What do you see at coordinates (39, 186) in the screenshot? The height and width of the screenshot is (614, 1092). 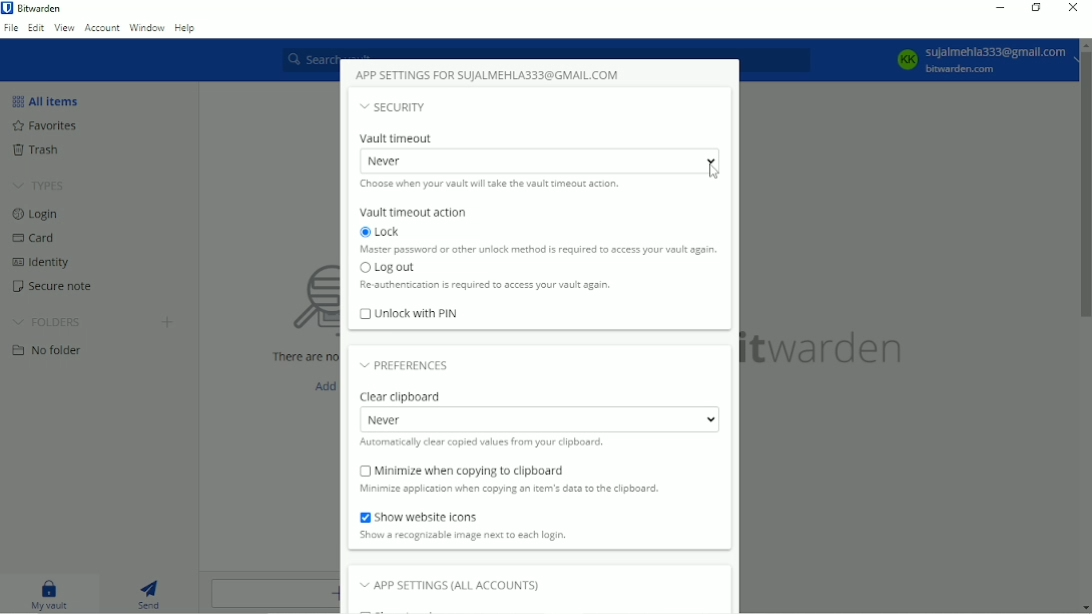 I see `Types` at bounding box center [39, 186].